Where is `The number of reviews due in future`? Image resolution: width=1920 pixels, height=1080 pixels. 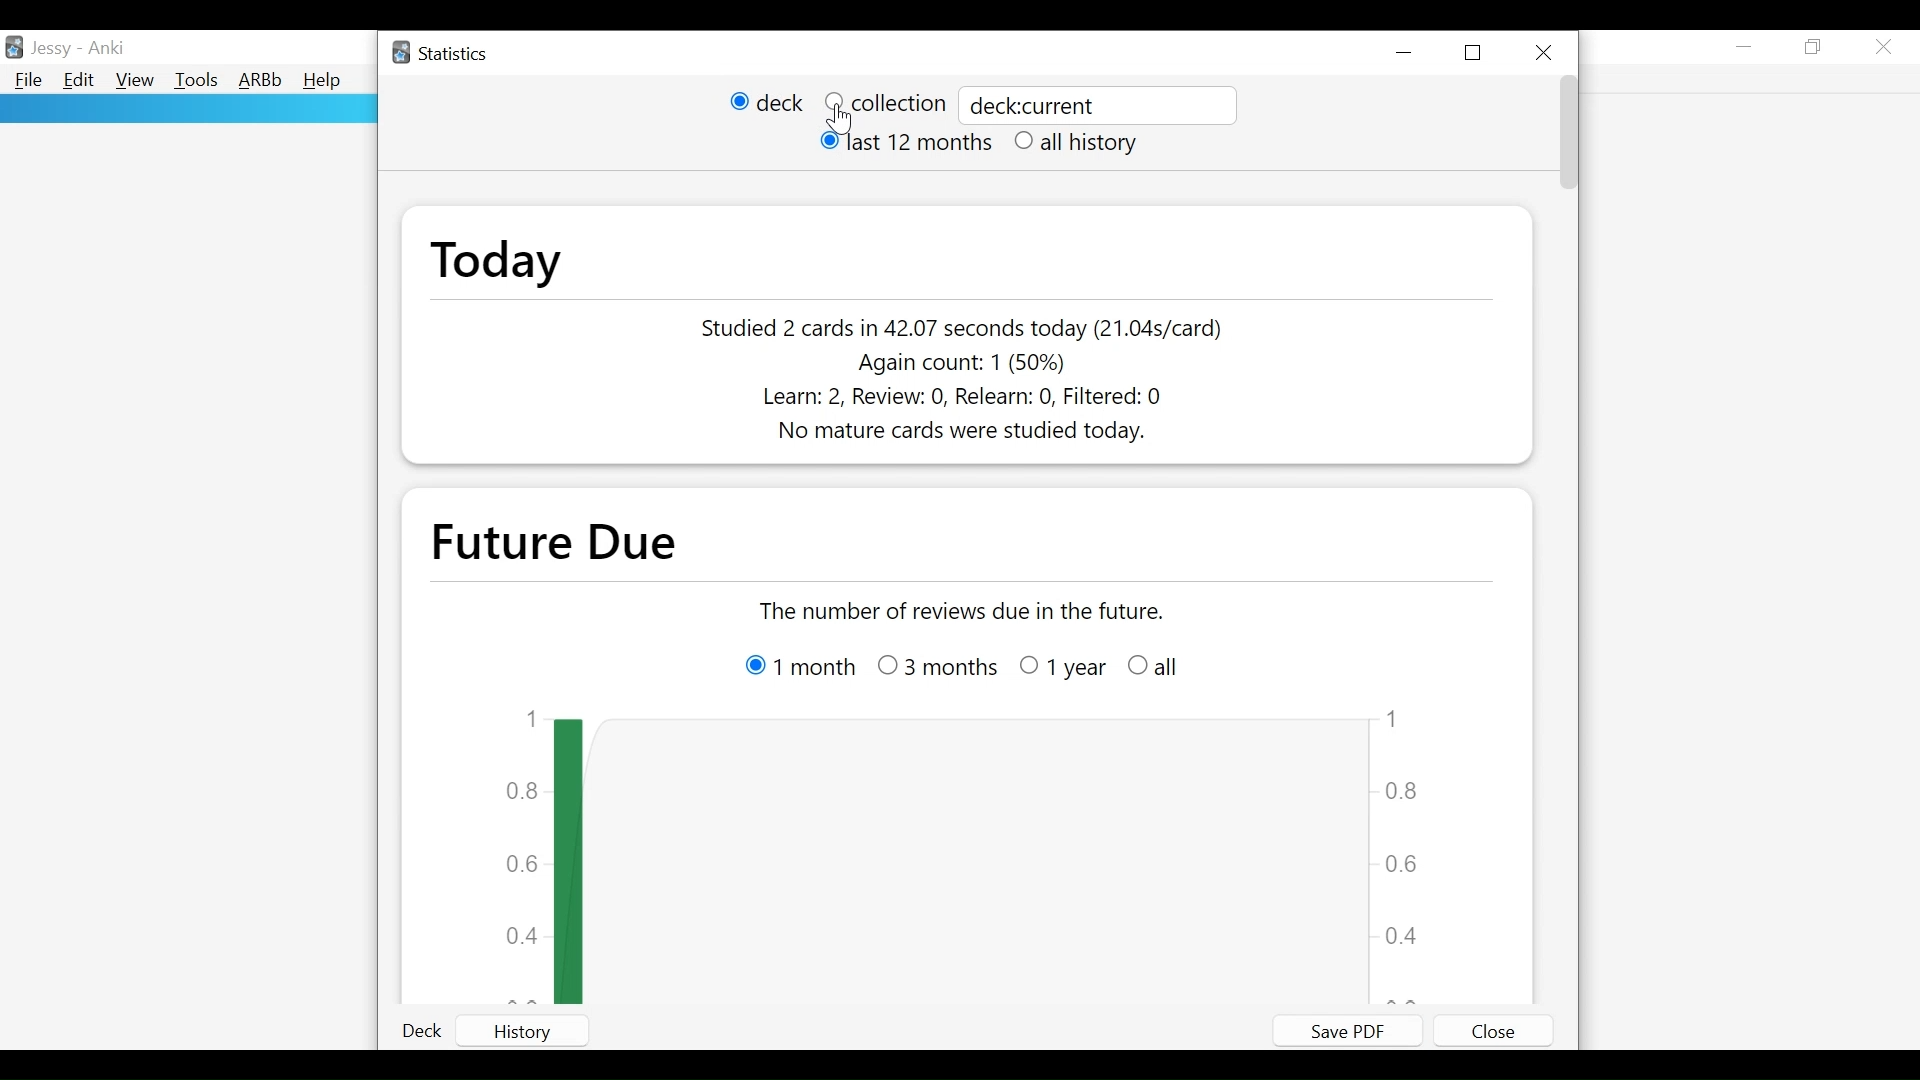
The number of reviews due in future is located at coordinates (958, 611).